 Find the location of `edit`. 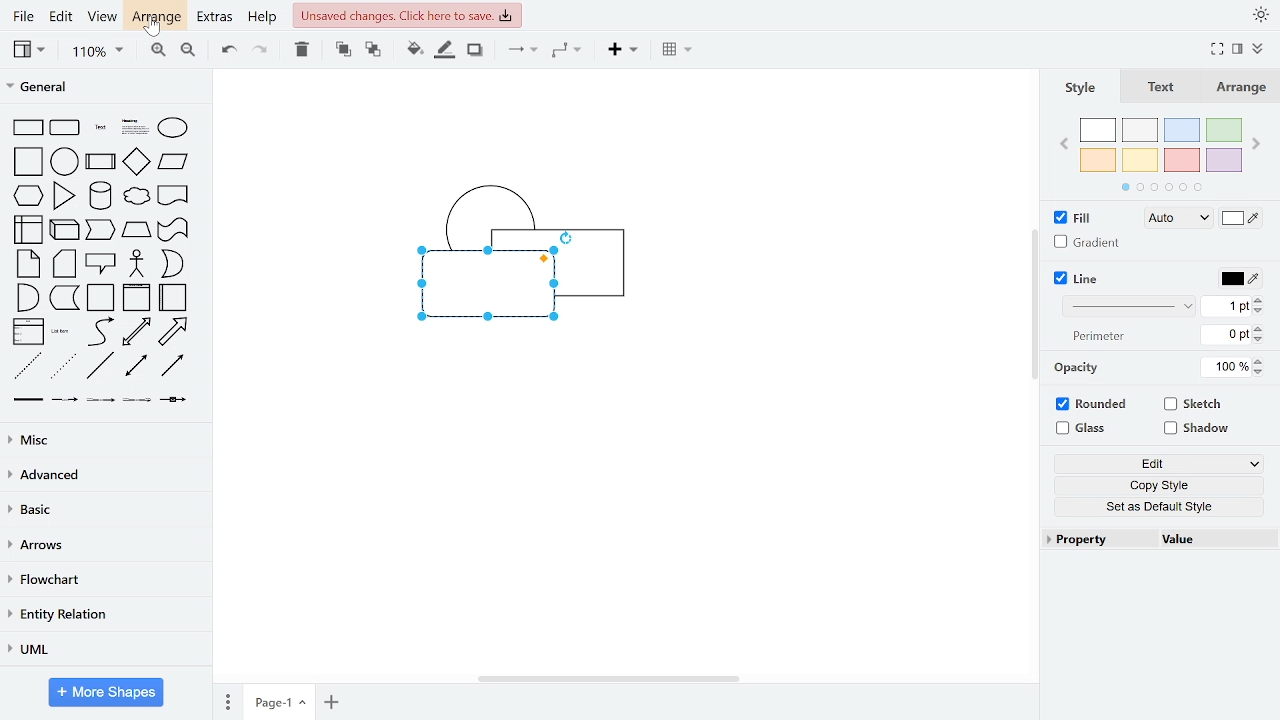

edit is located at coordinates (61, 16).